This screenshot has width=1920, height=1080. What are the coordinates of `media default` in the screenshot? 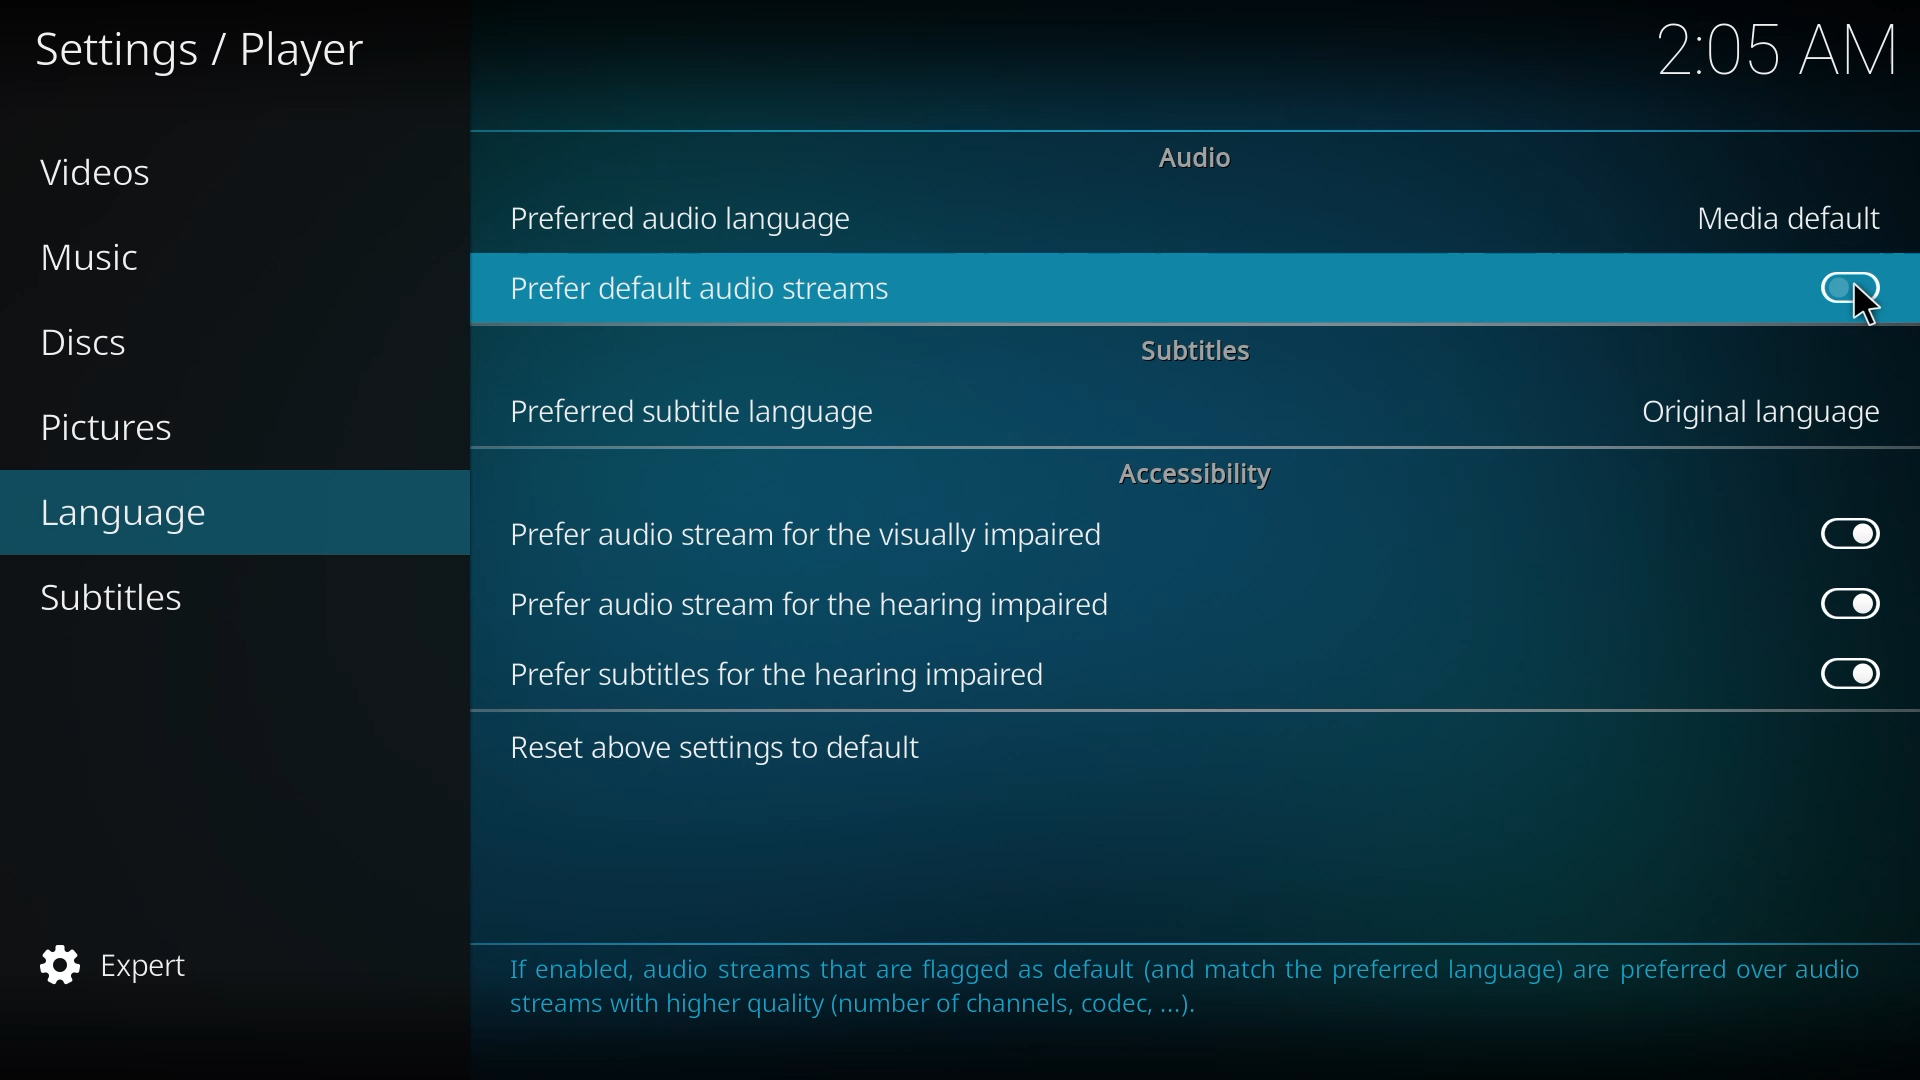 It's located at (1794, 218).